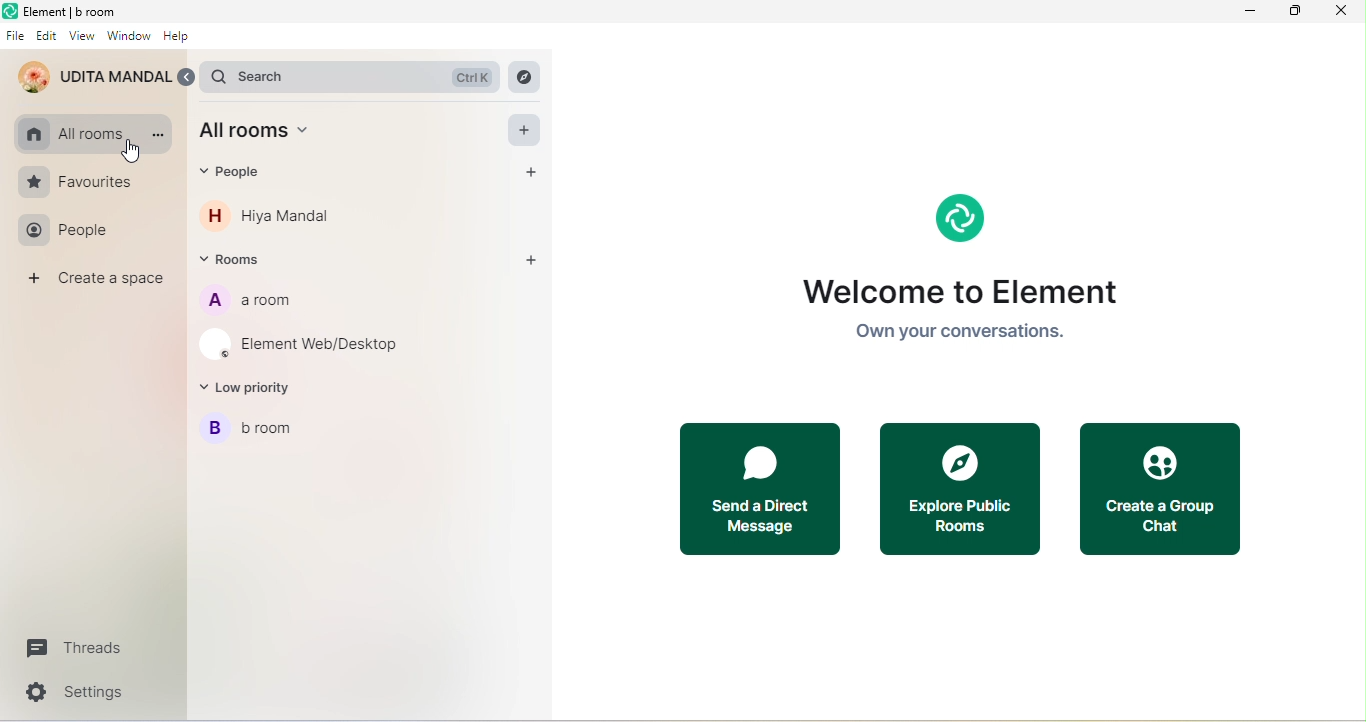 Image resolution: width=1366 pixels, height=722 pixels. What do you see at coordinates (251, 391) in the screenshot?
I see `low priority` at bounding box center [251, 391].